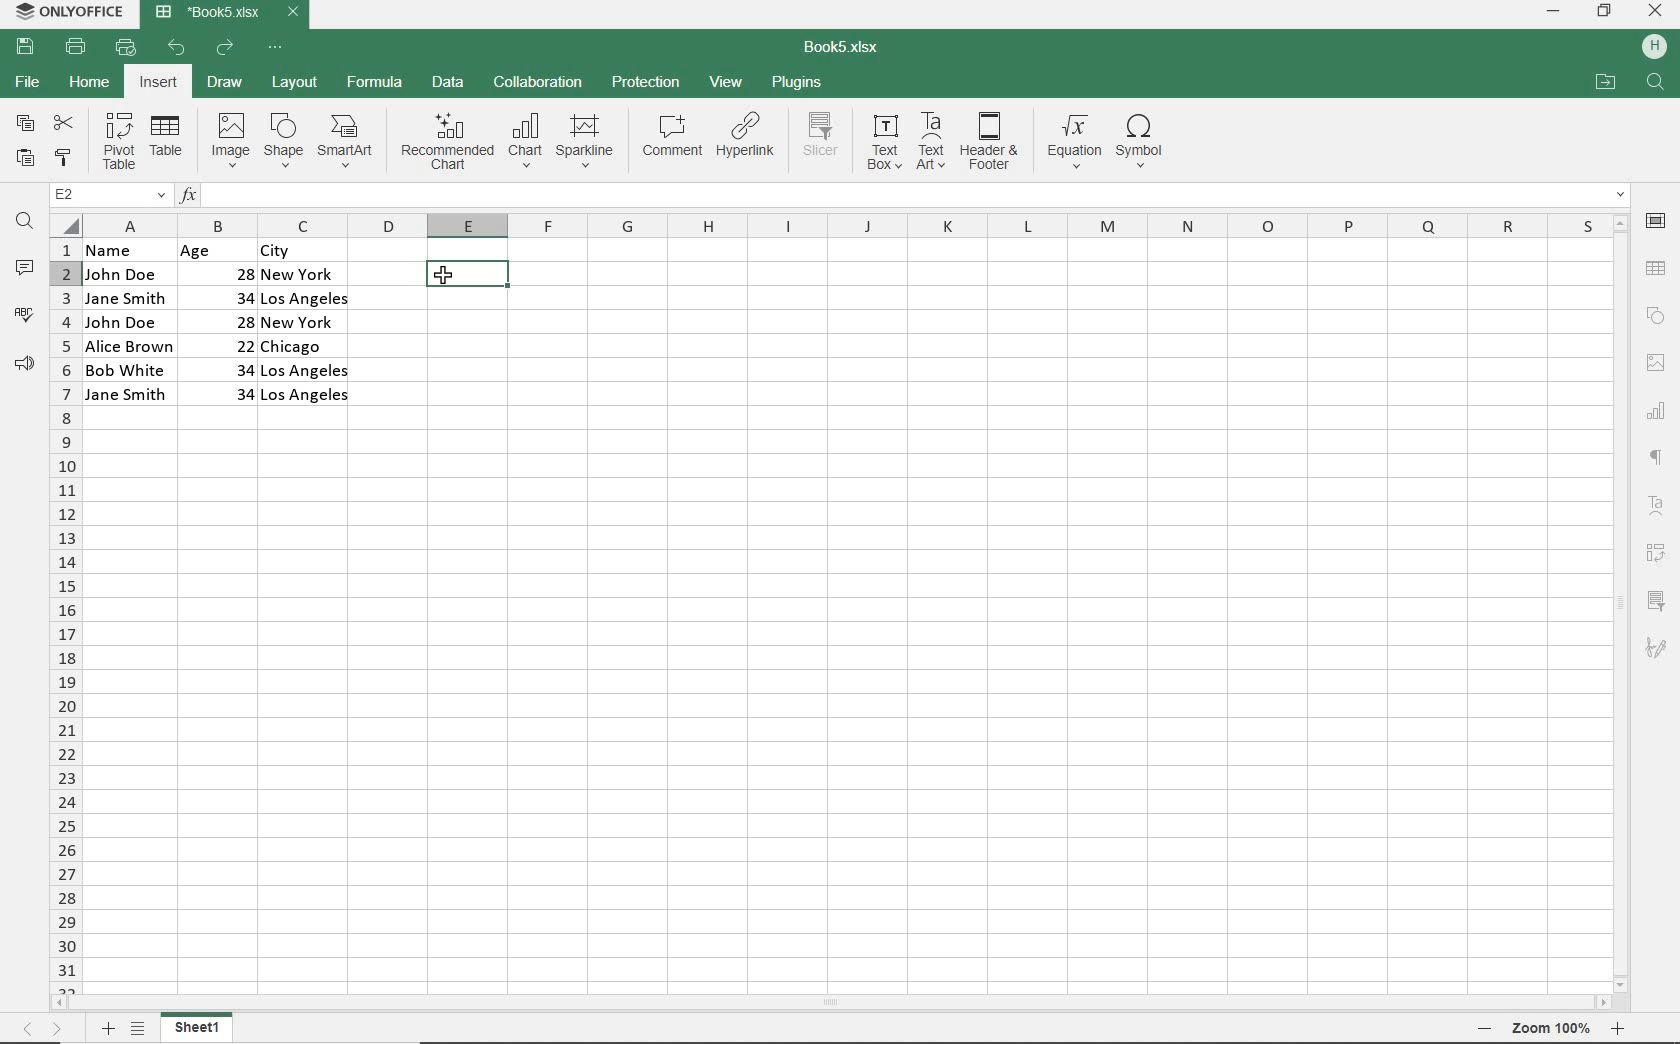 The width and height of the screenshot is (1680, 1044). Describe the element at coordinates (285, 140) in the screenshot. I see `SHAPE` at that location.